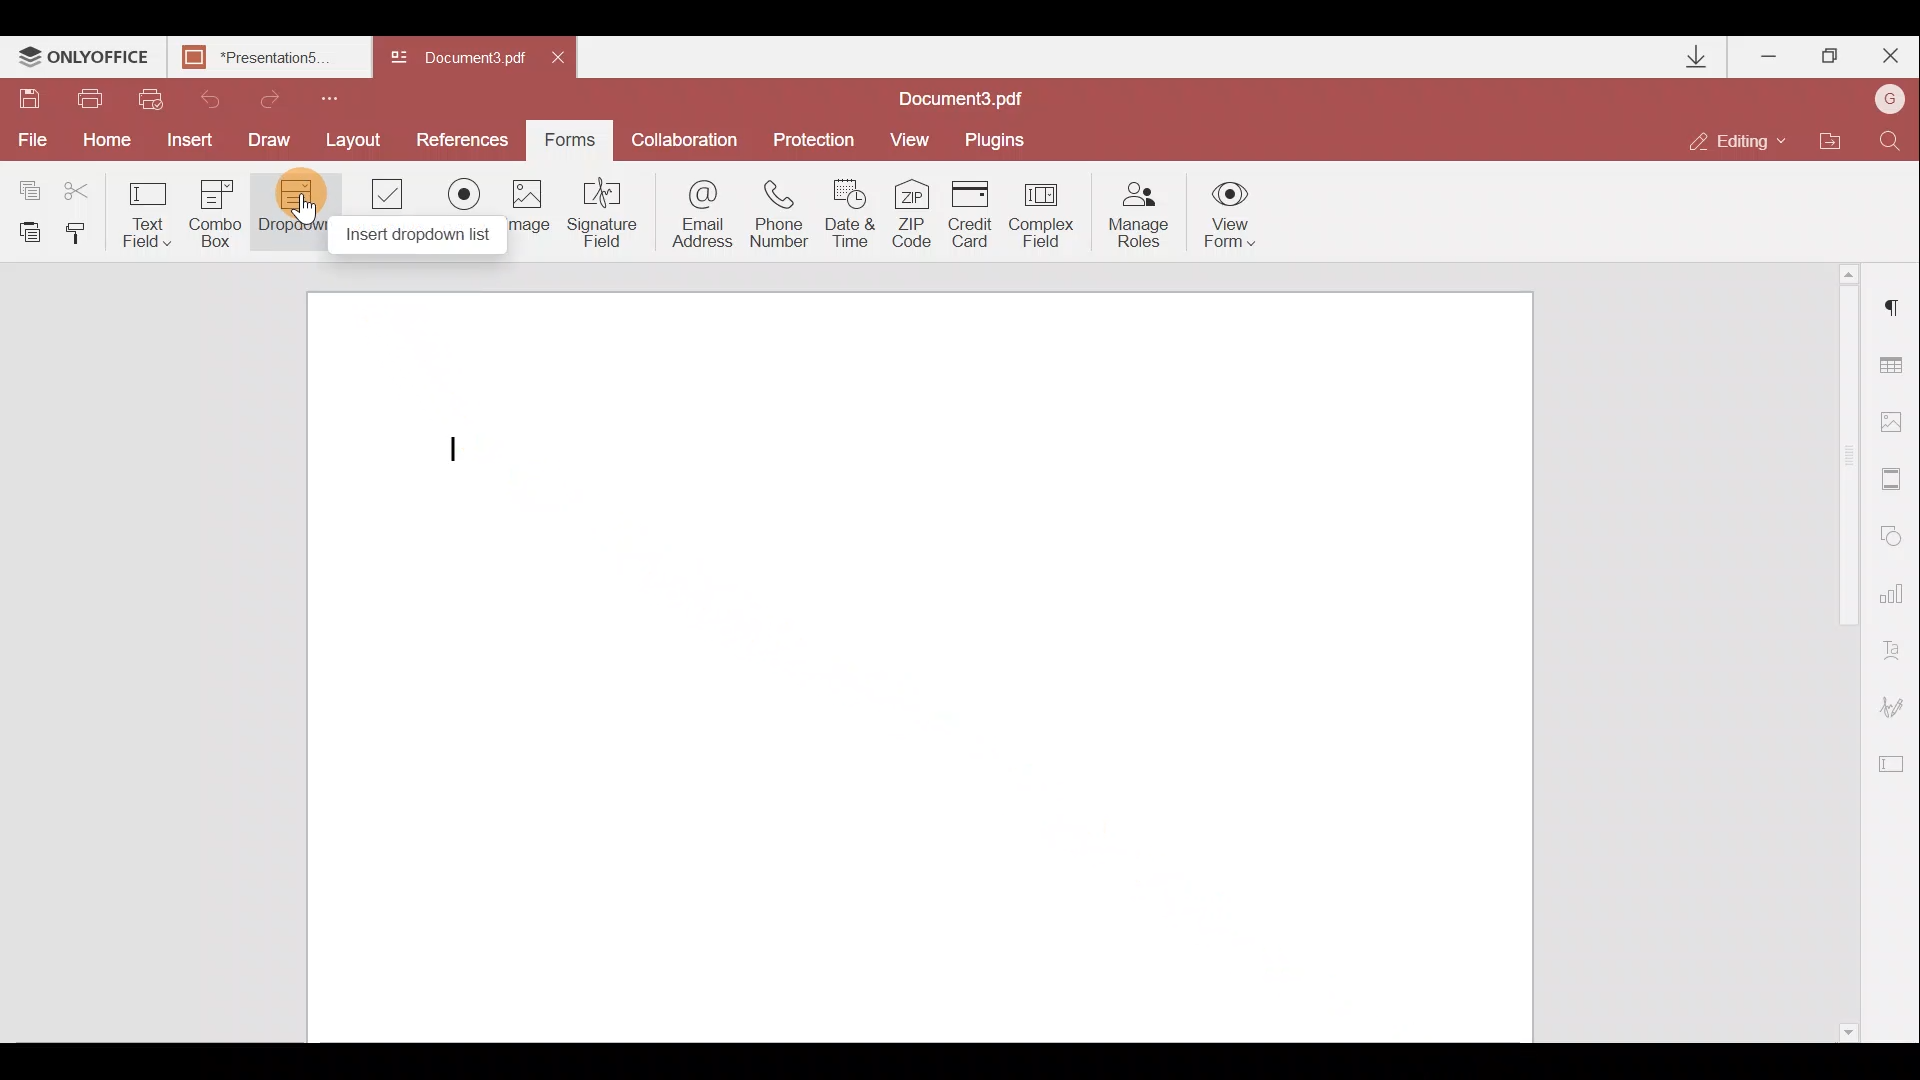 Image resolution: width=1920 pixels, height=1080 pixels. What do you see at coordinates (28, 101) in the screenshot?
I see `Save` at bounding box center [28, 101].